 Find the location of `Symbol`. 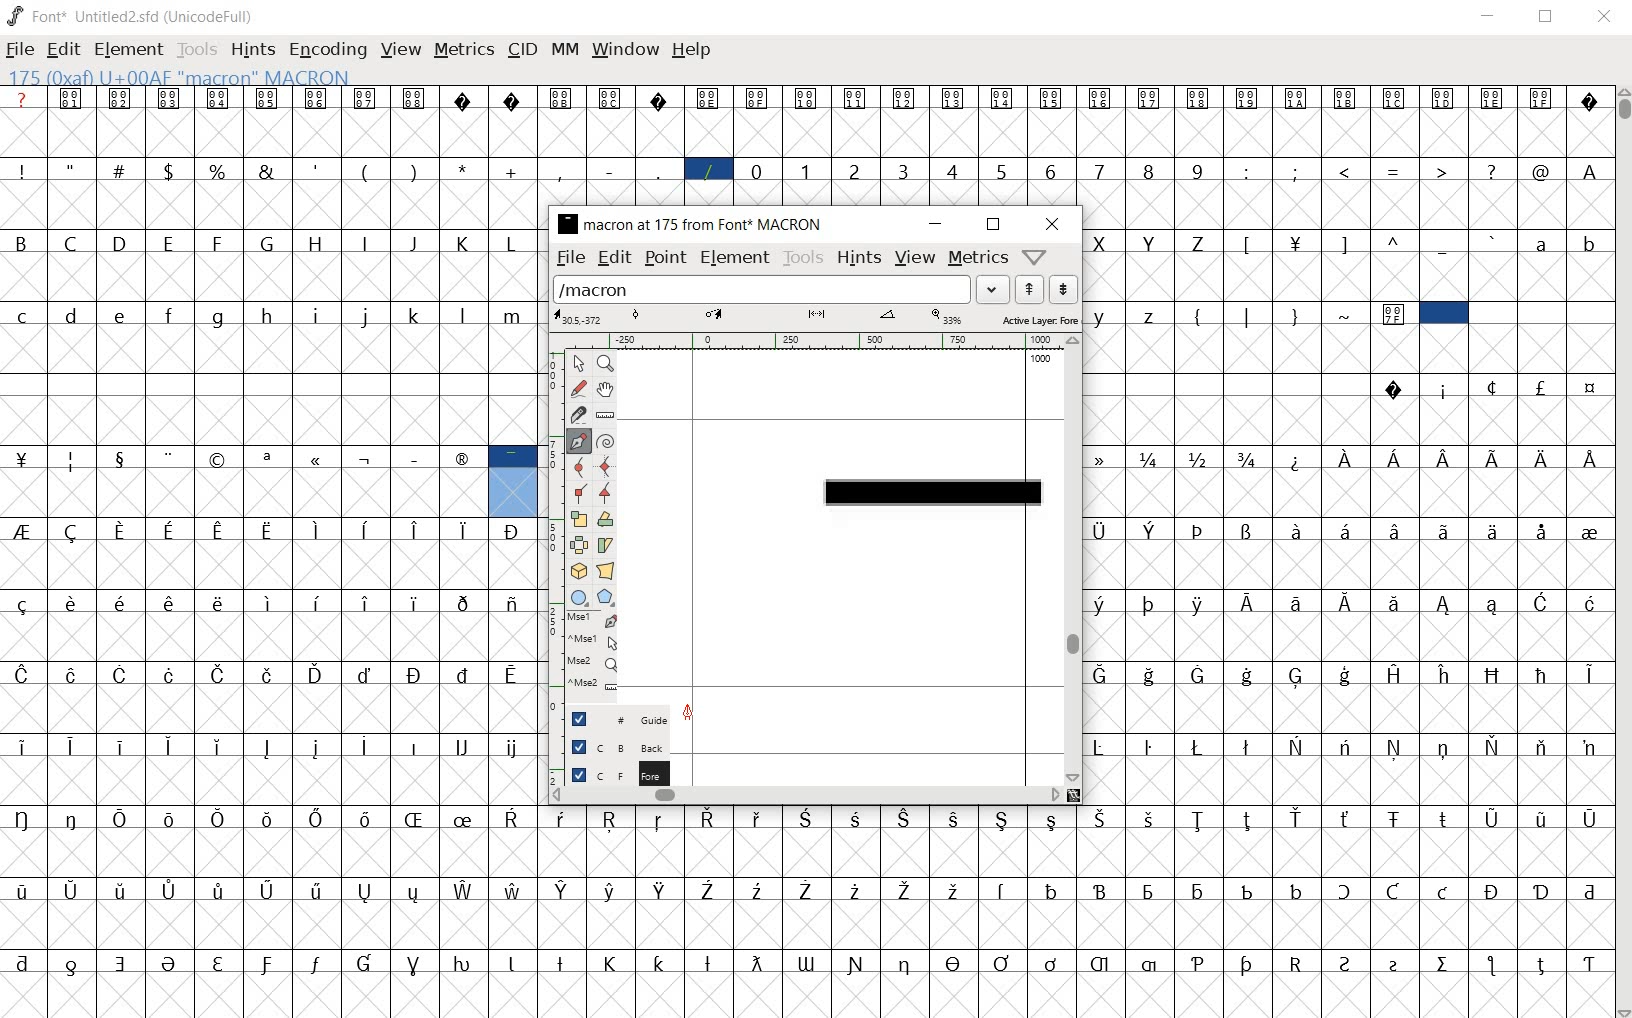

Symbol is located at coordinates (1250, 819).